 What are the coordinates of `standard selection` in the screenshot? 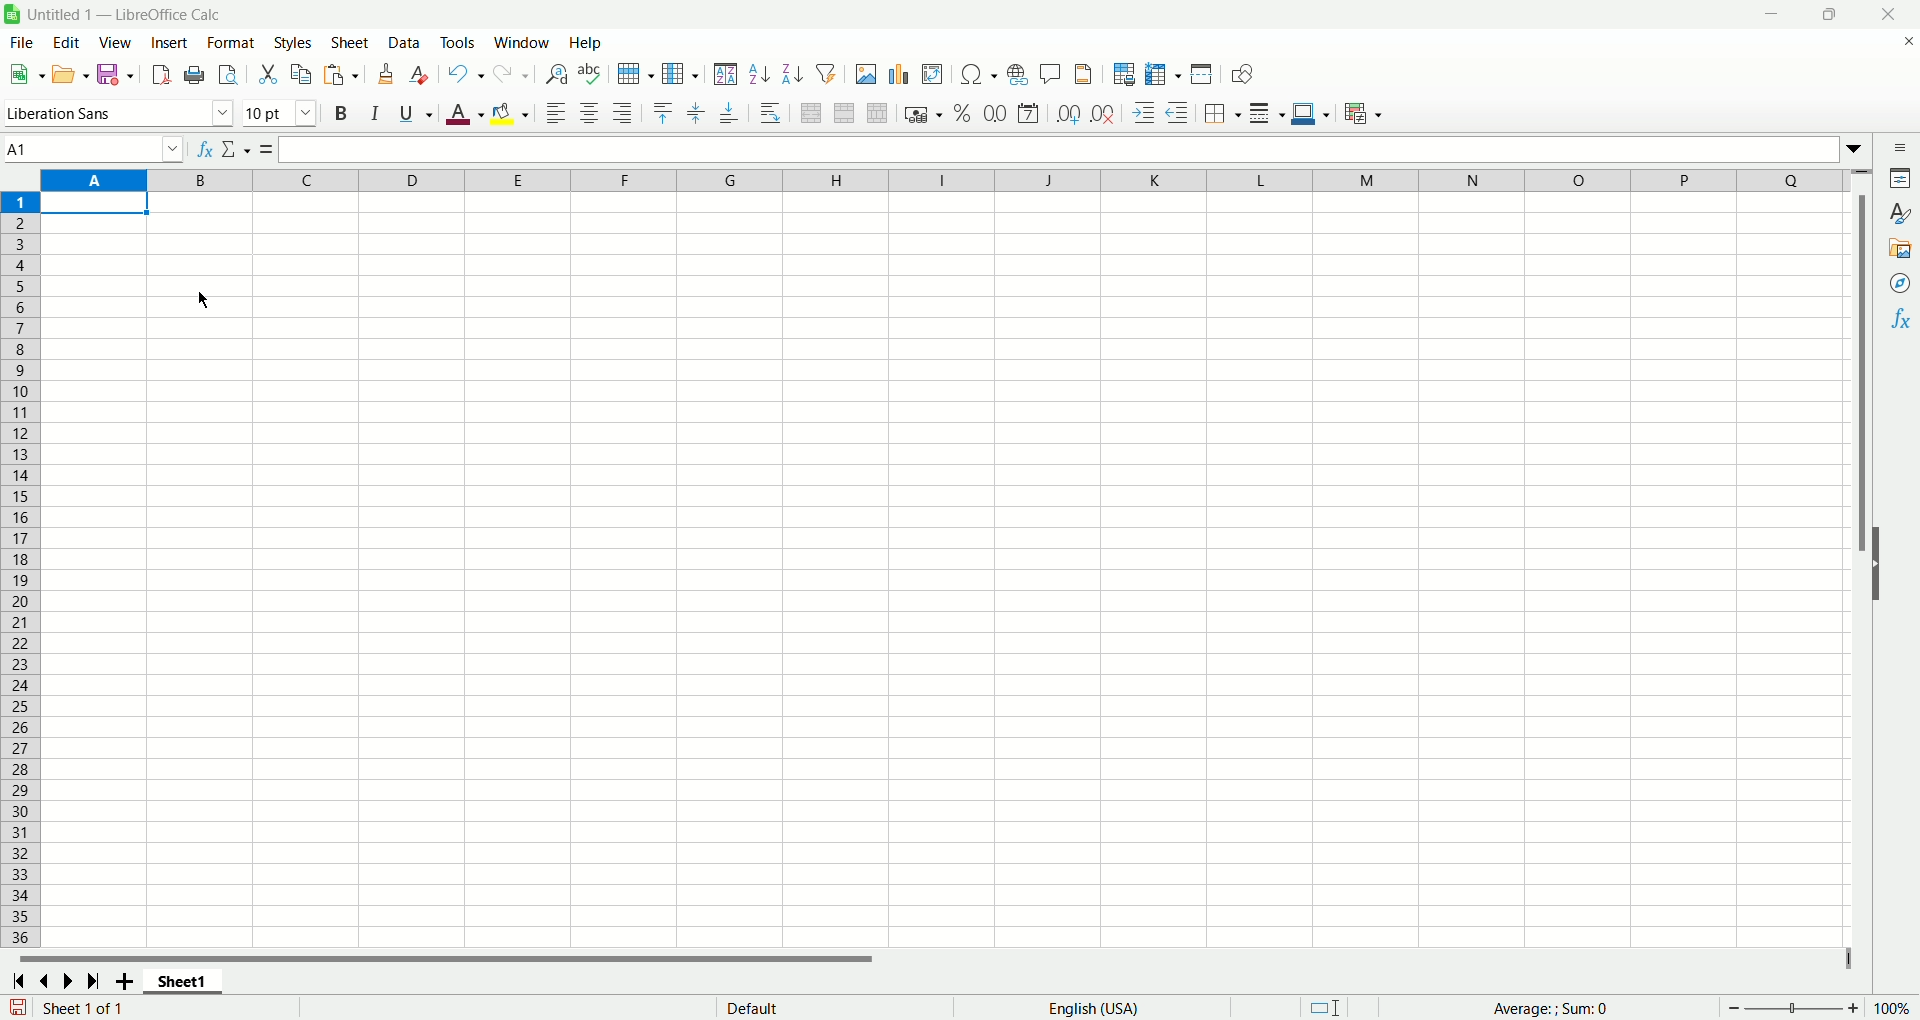 It's located at (1327, 1009).